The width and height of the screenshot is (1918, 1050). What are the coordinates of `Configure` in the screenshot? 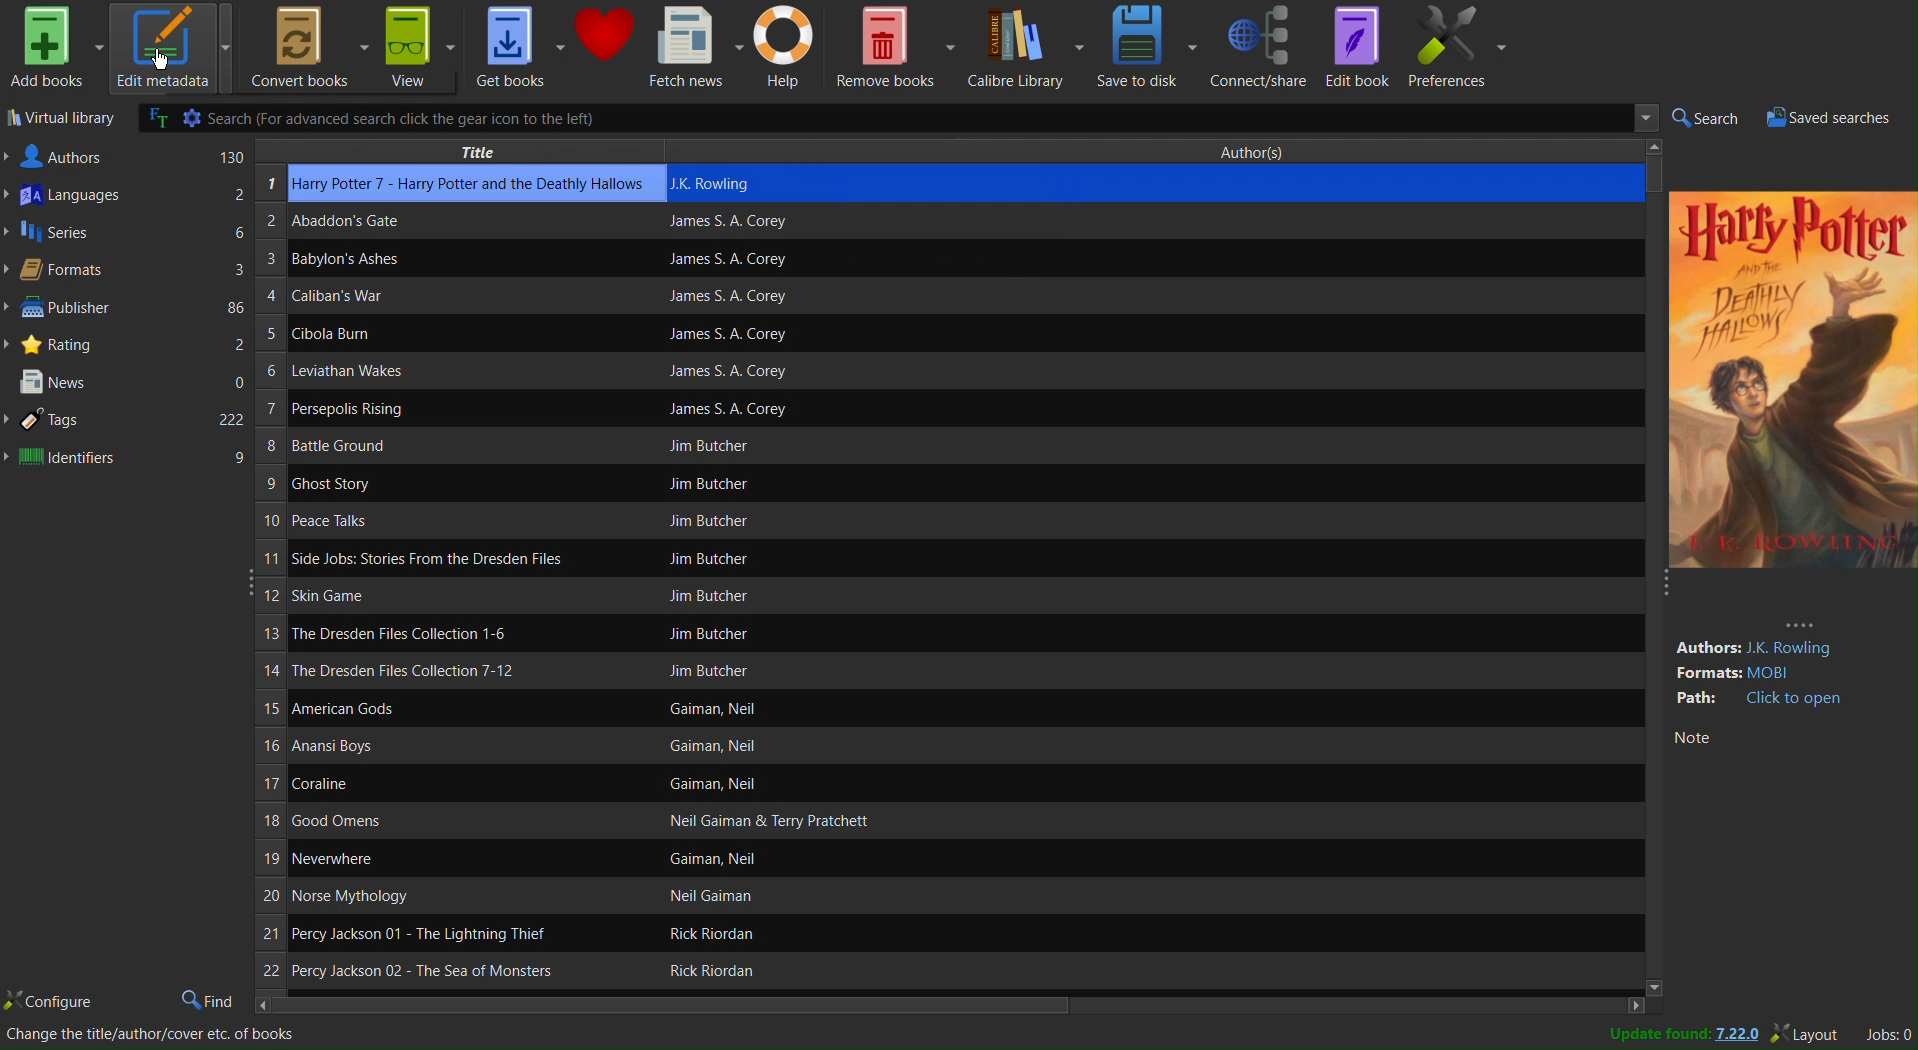 It's located at (50, 998).